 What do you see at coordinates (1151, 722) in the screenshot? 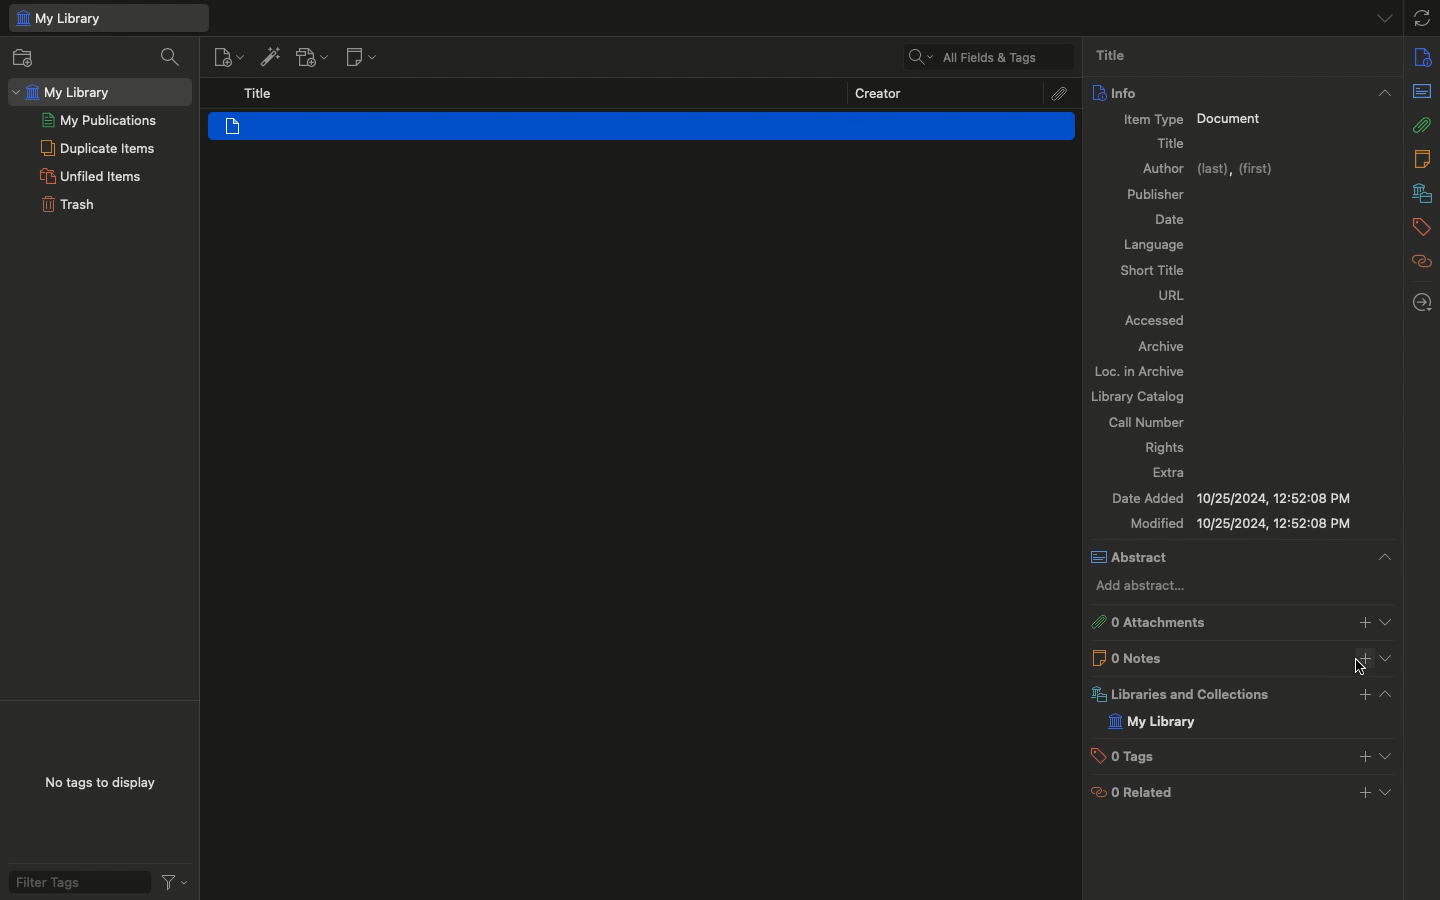
I see `My library` at bounding box center [1151, 722].